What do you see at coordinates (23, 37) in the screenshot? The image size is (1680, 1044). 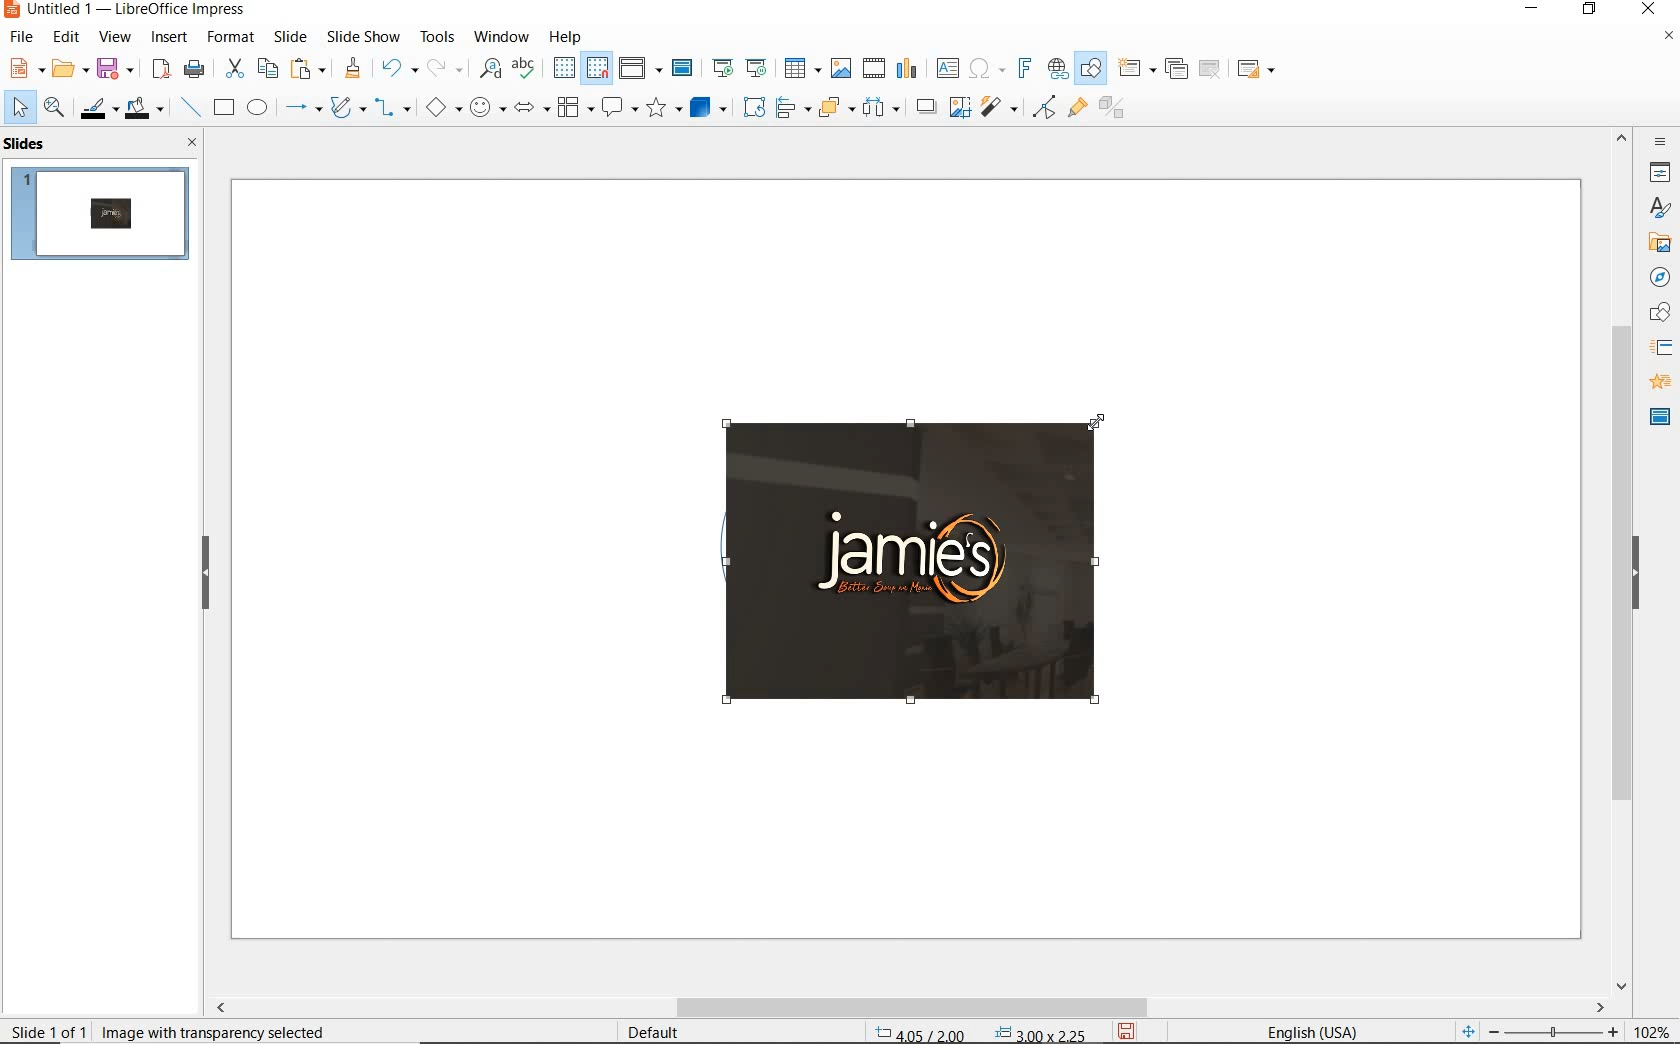 I see `file` at bounding box center [23, 37].